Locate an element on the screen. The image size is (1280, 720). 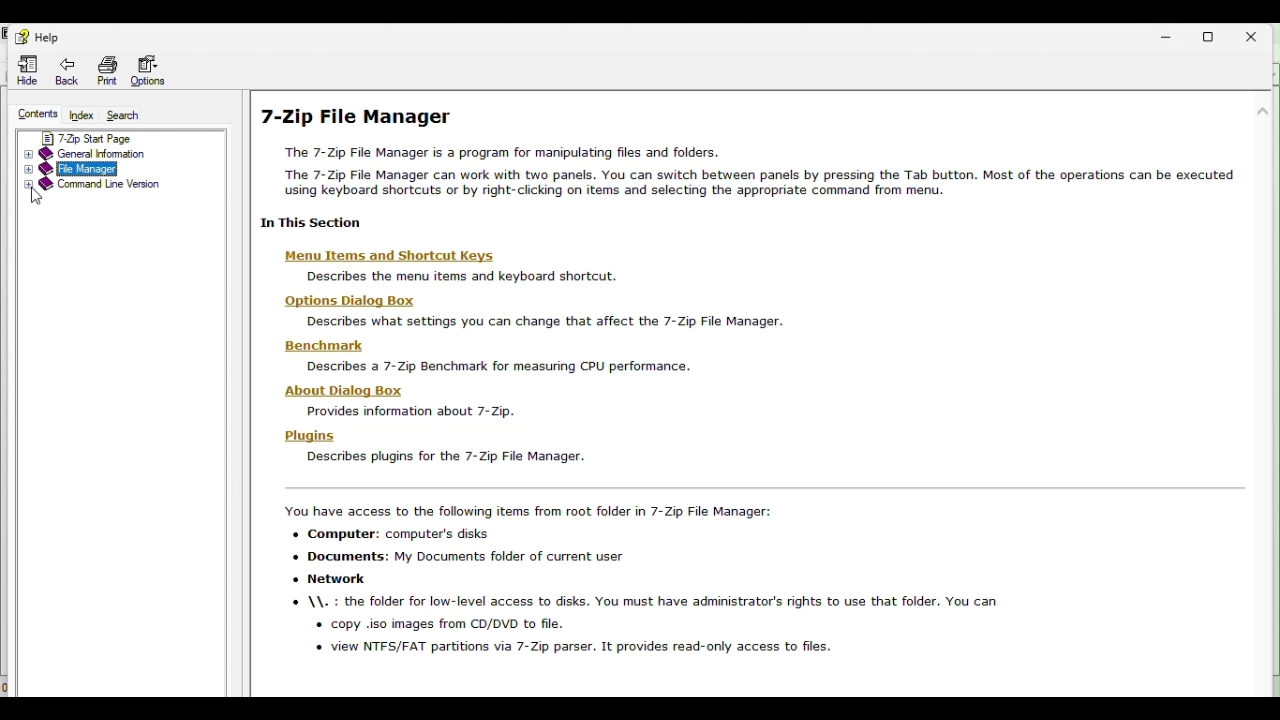
7 zip start page is located at coordinates (119, 136).